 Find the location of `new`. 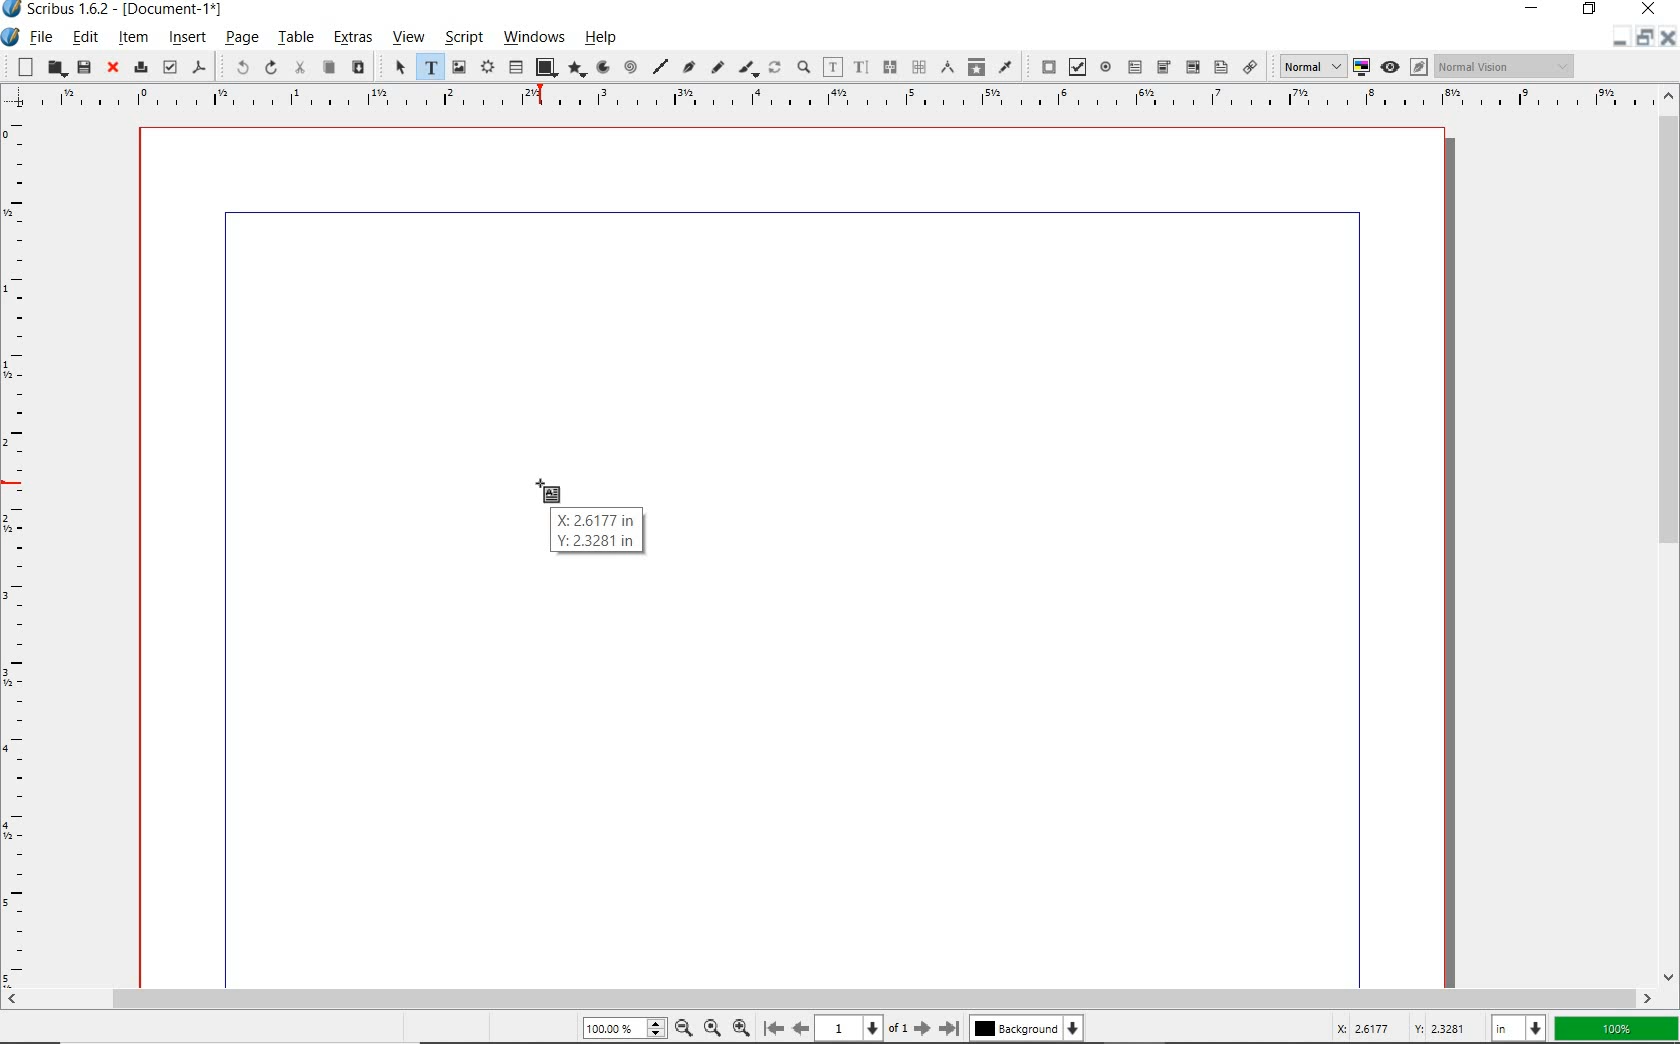

new is located at coordinates (25, 66).